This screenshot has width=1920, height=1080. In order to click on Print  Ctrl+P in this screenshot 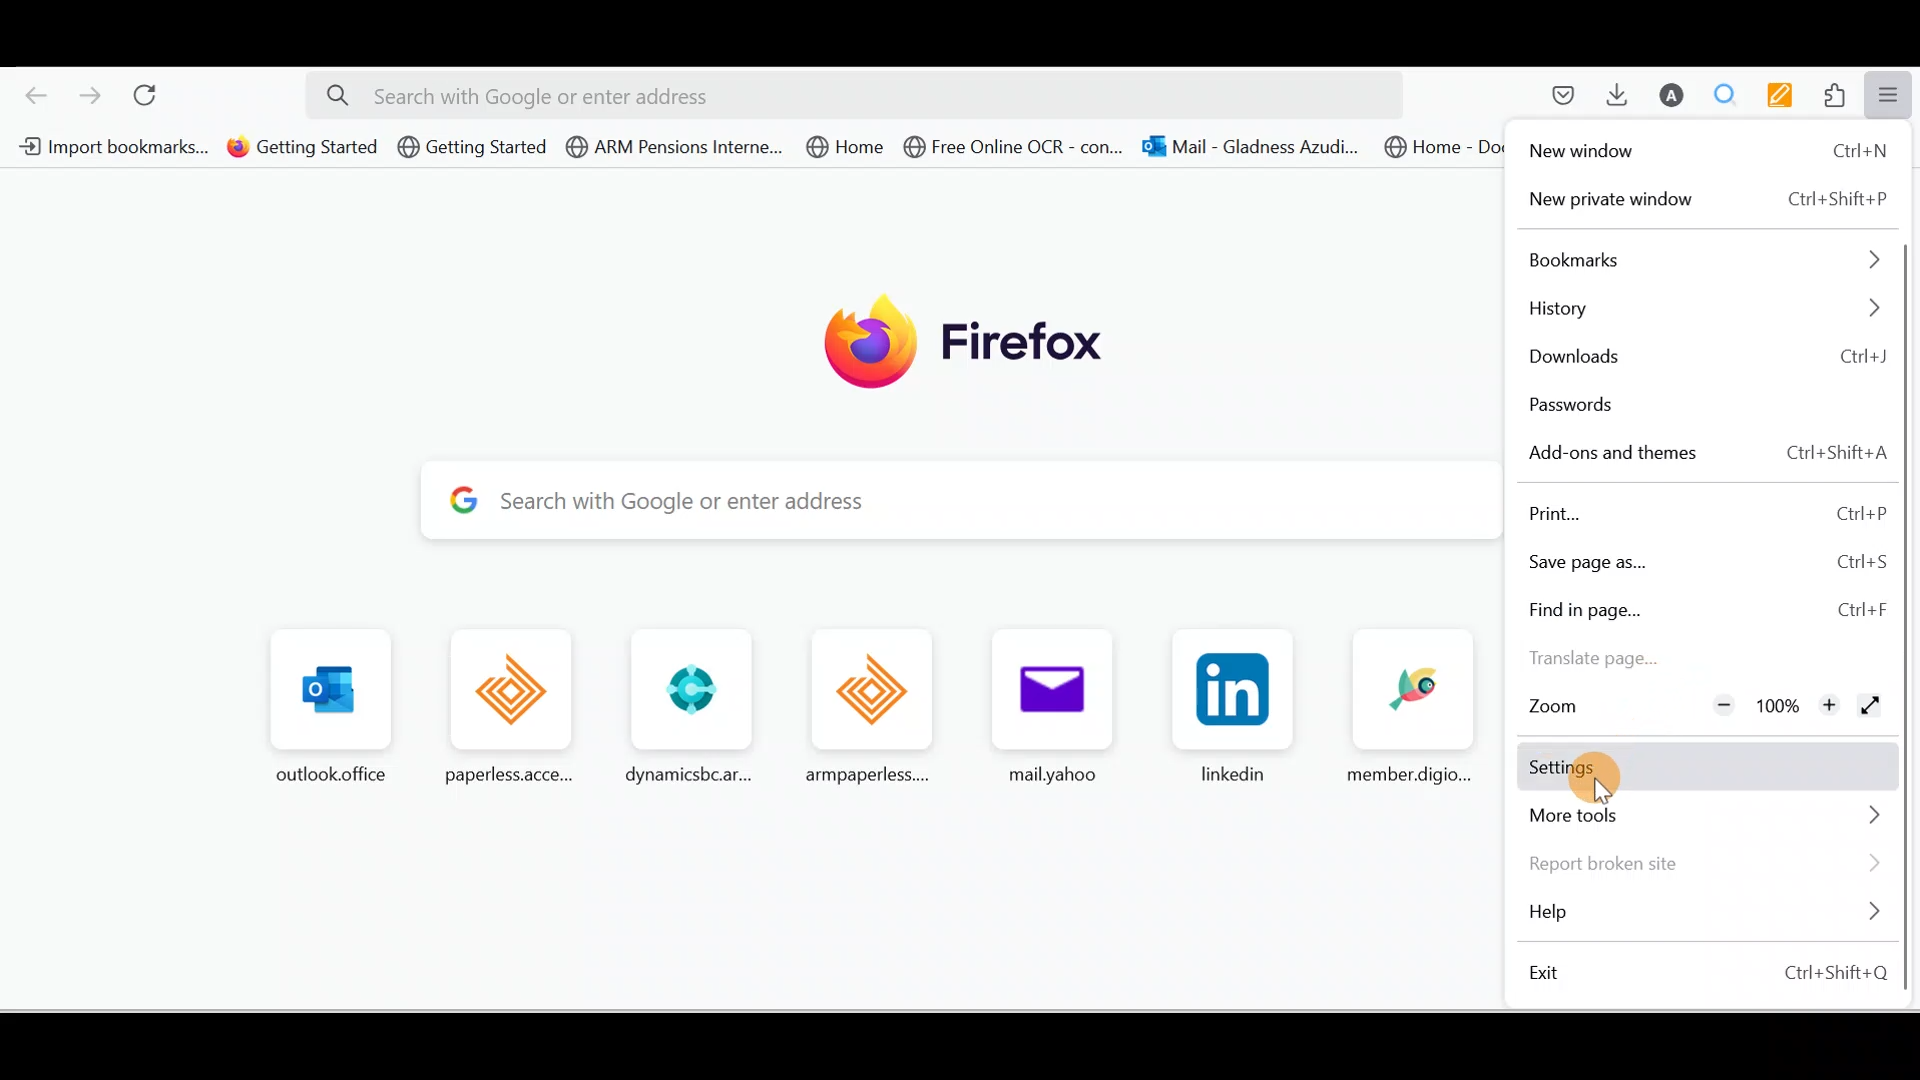, I will do `click(1703, 512)`.